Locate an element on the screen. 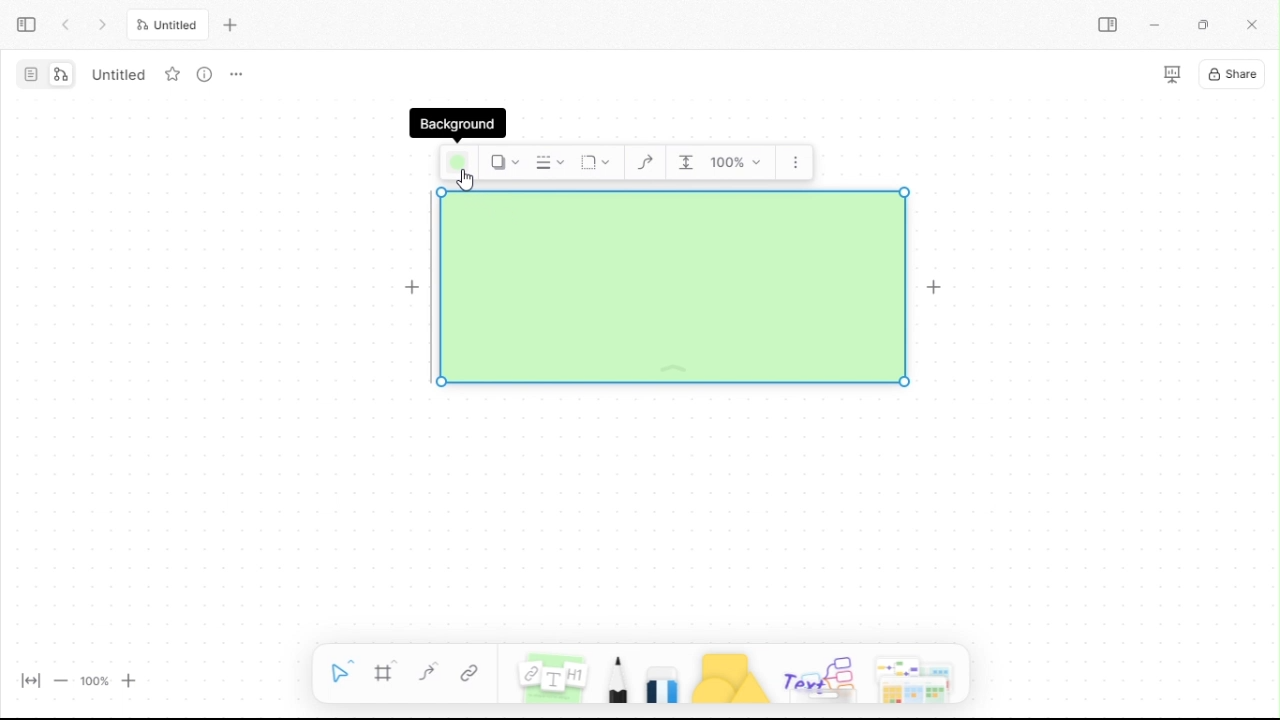 This screenshot has height=720, width=1280. Border Style is located at coordinates (548, 163).